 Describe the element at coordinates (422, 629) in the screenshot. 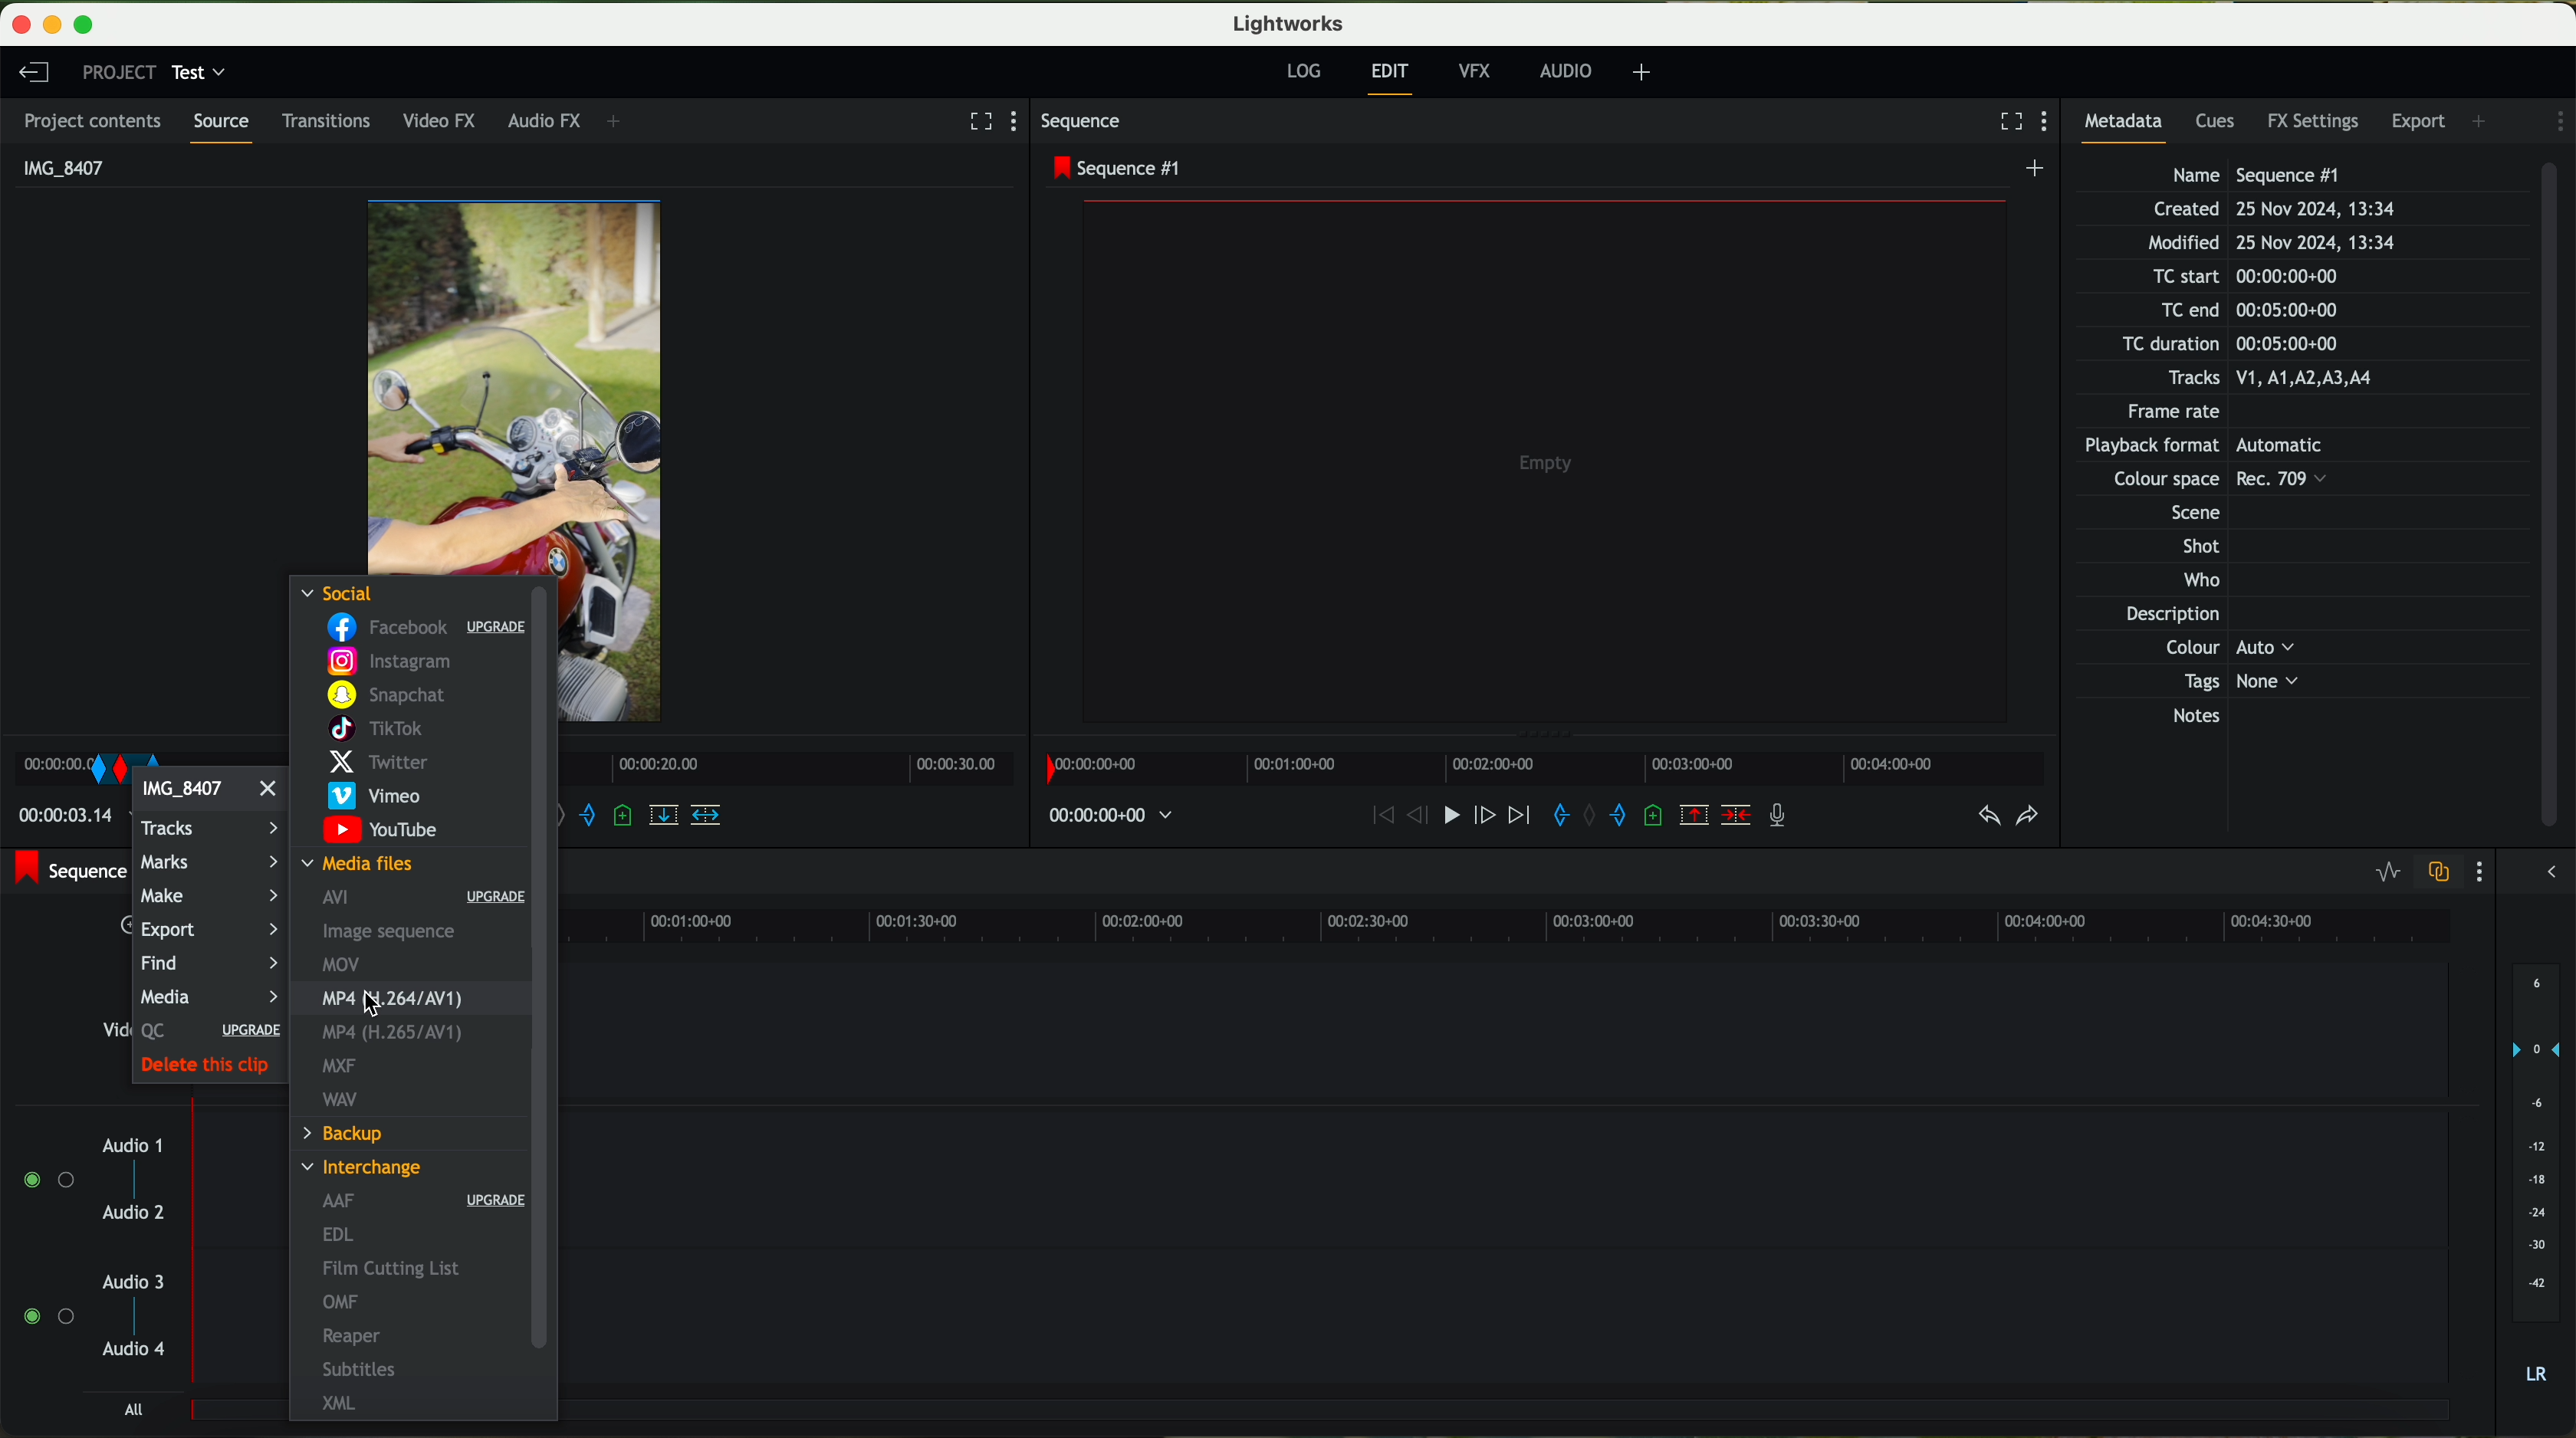

I see `Facebook` at that location.